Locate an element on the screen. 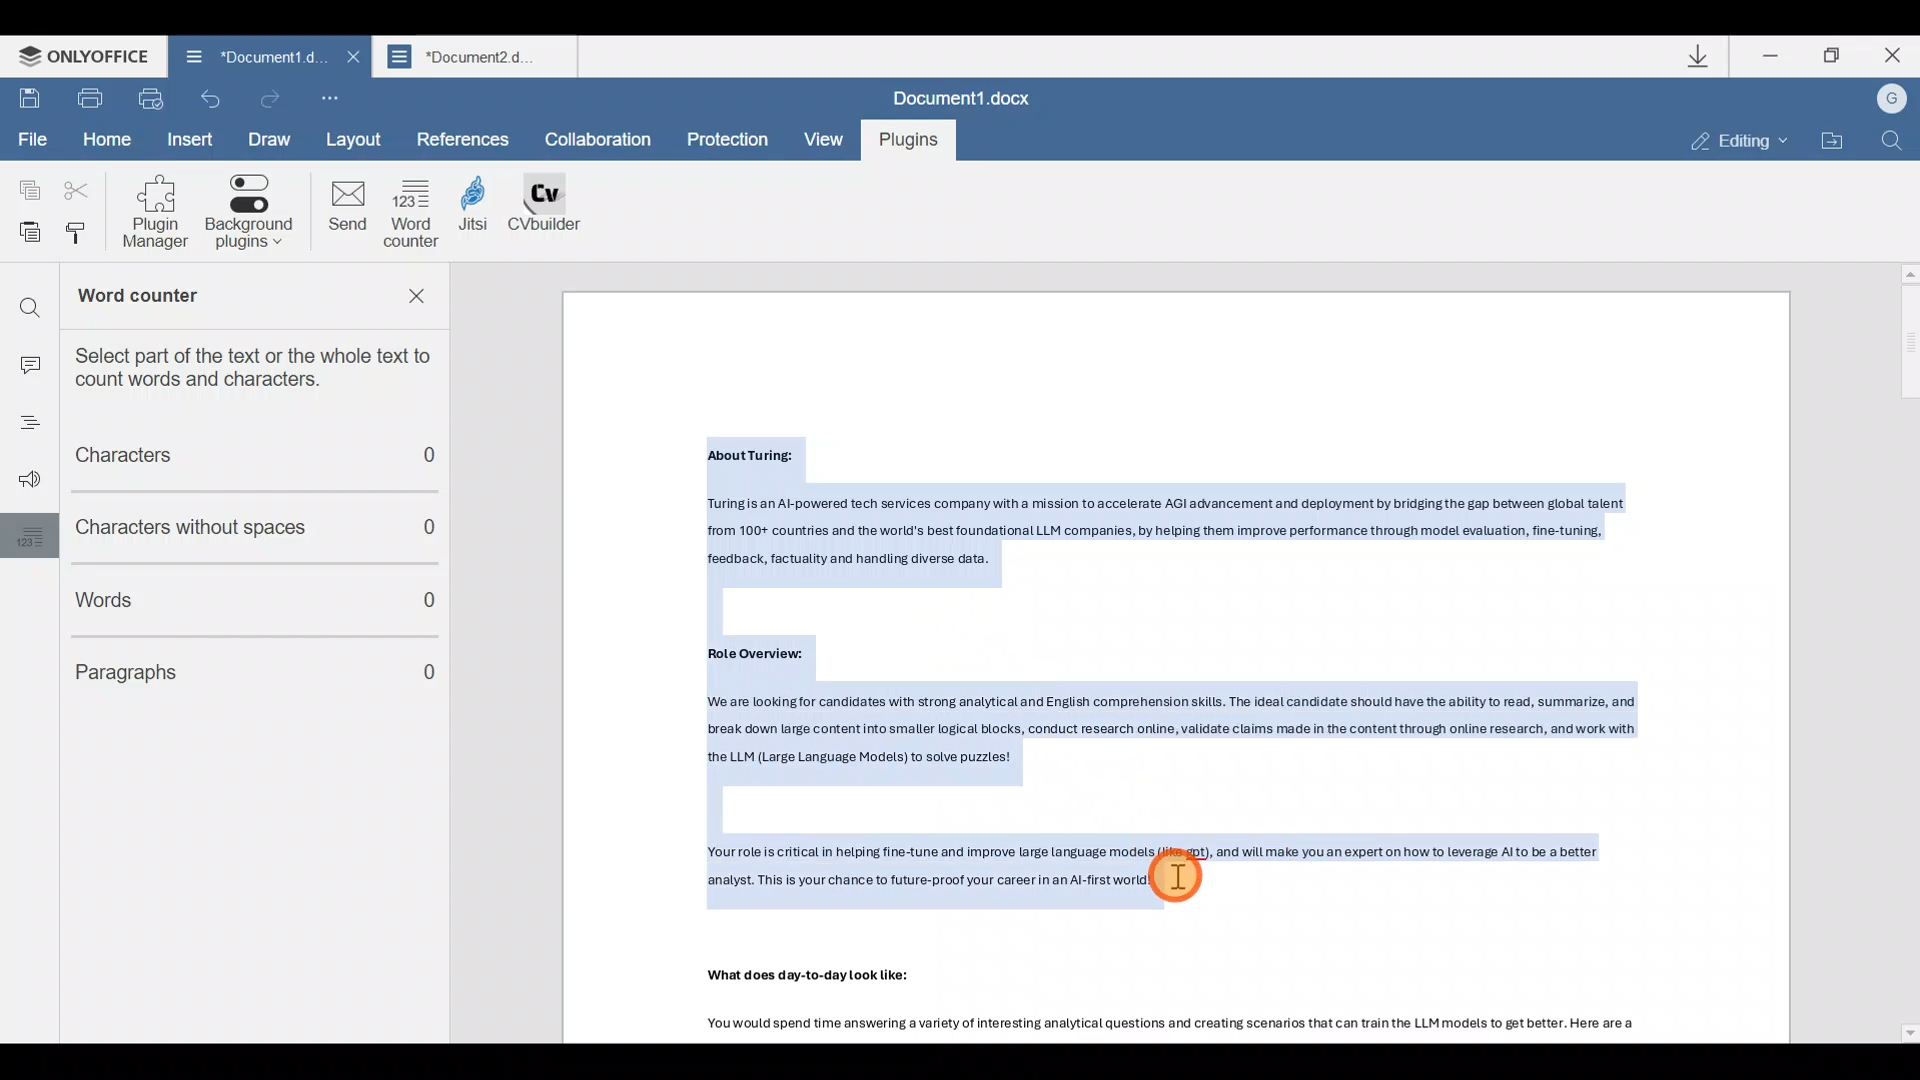 Image resolution: width=1920 pixels, height=1080 pixels. Words count is located at coordinates (222, 595).